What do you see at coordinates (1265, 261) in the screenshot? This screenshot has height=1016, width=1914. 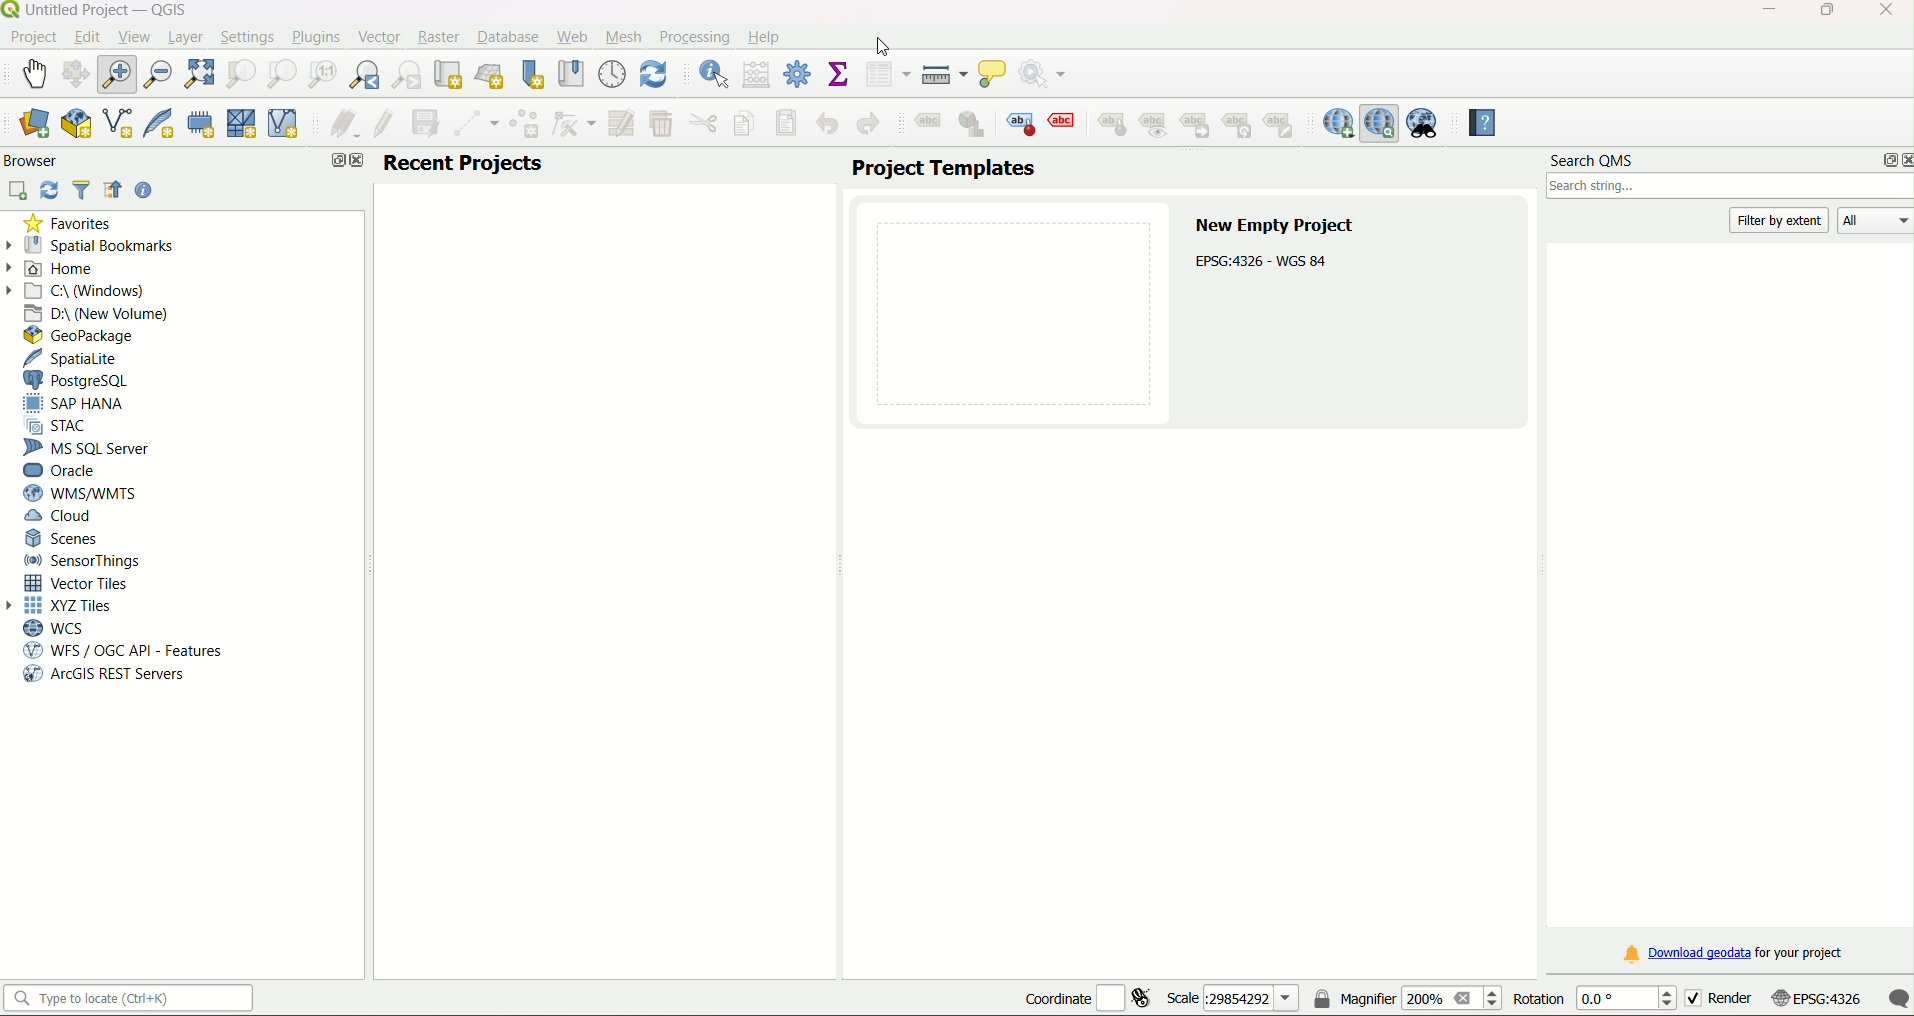 I see `text` at bounding box center [1265, 261].